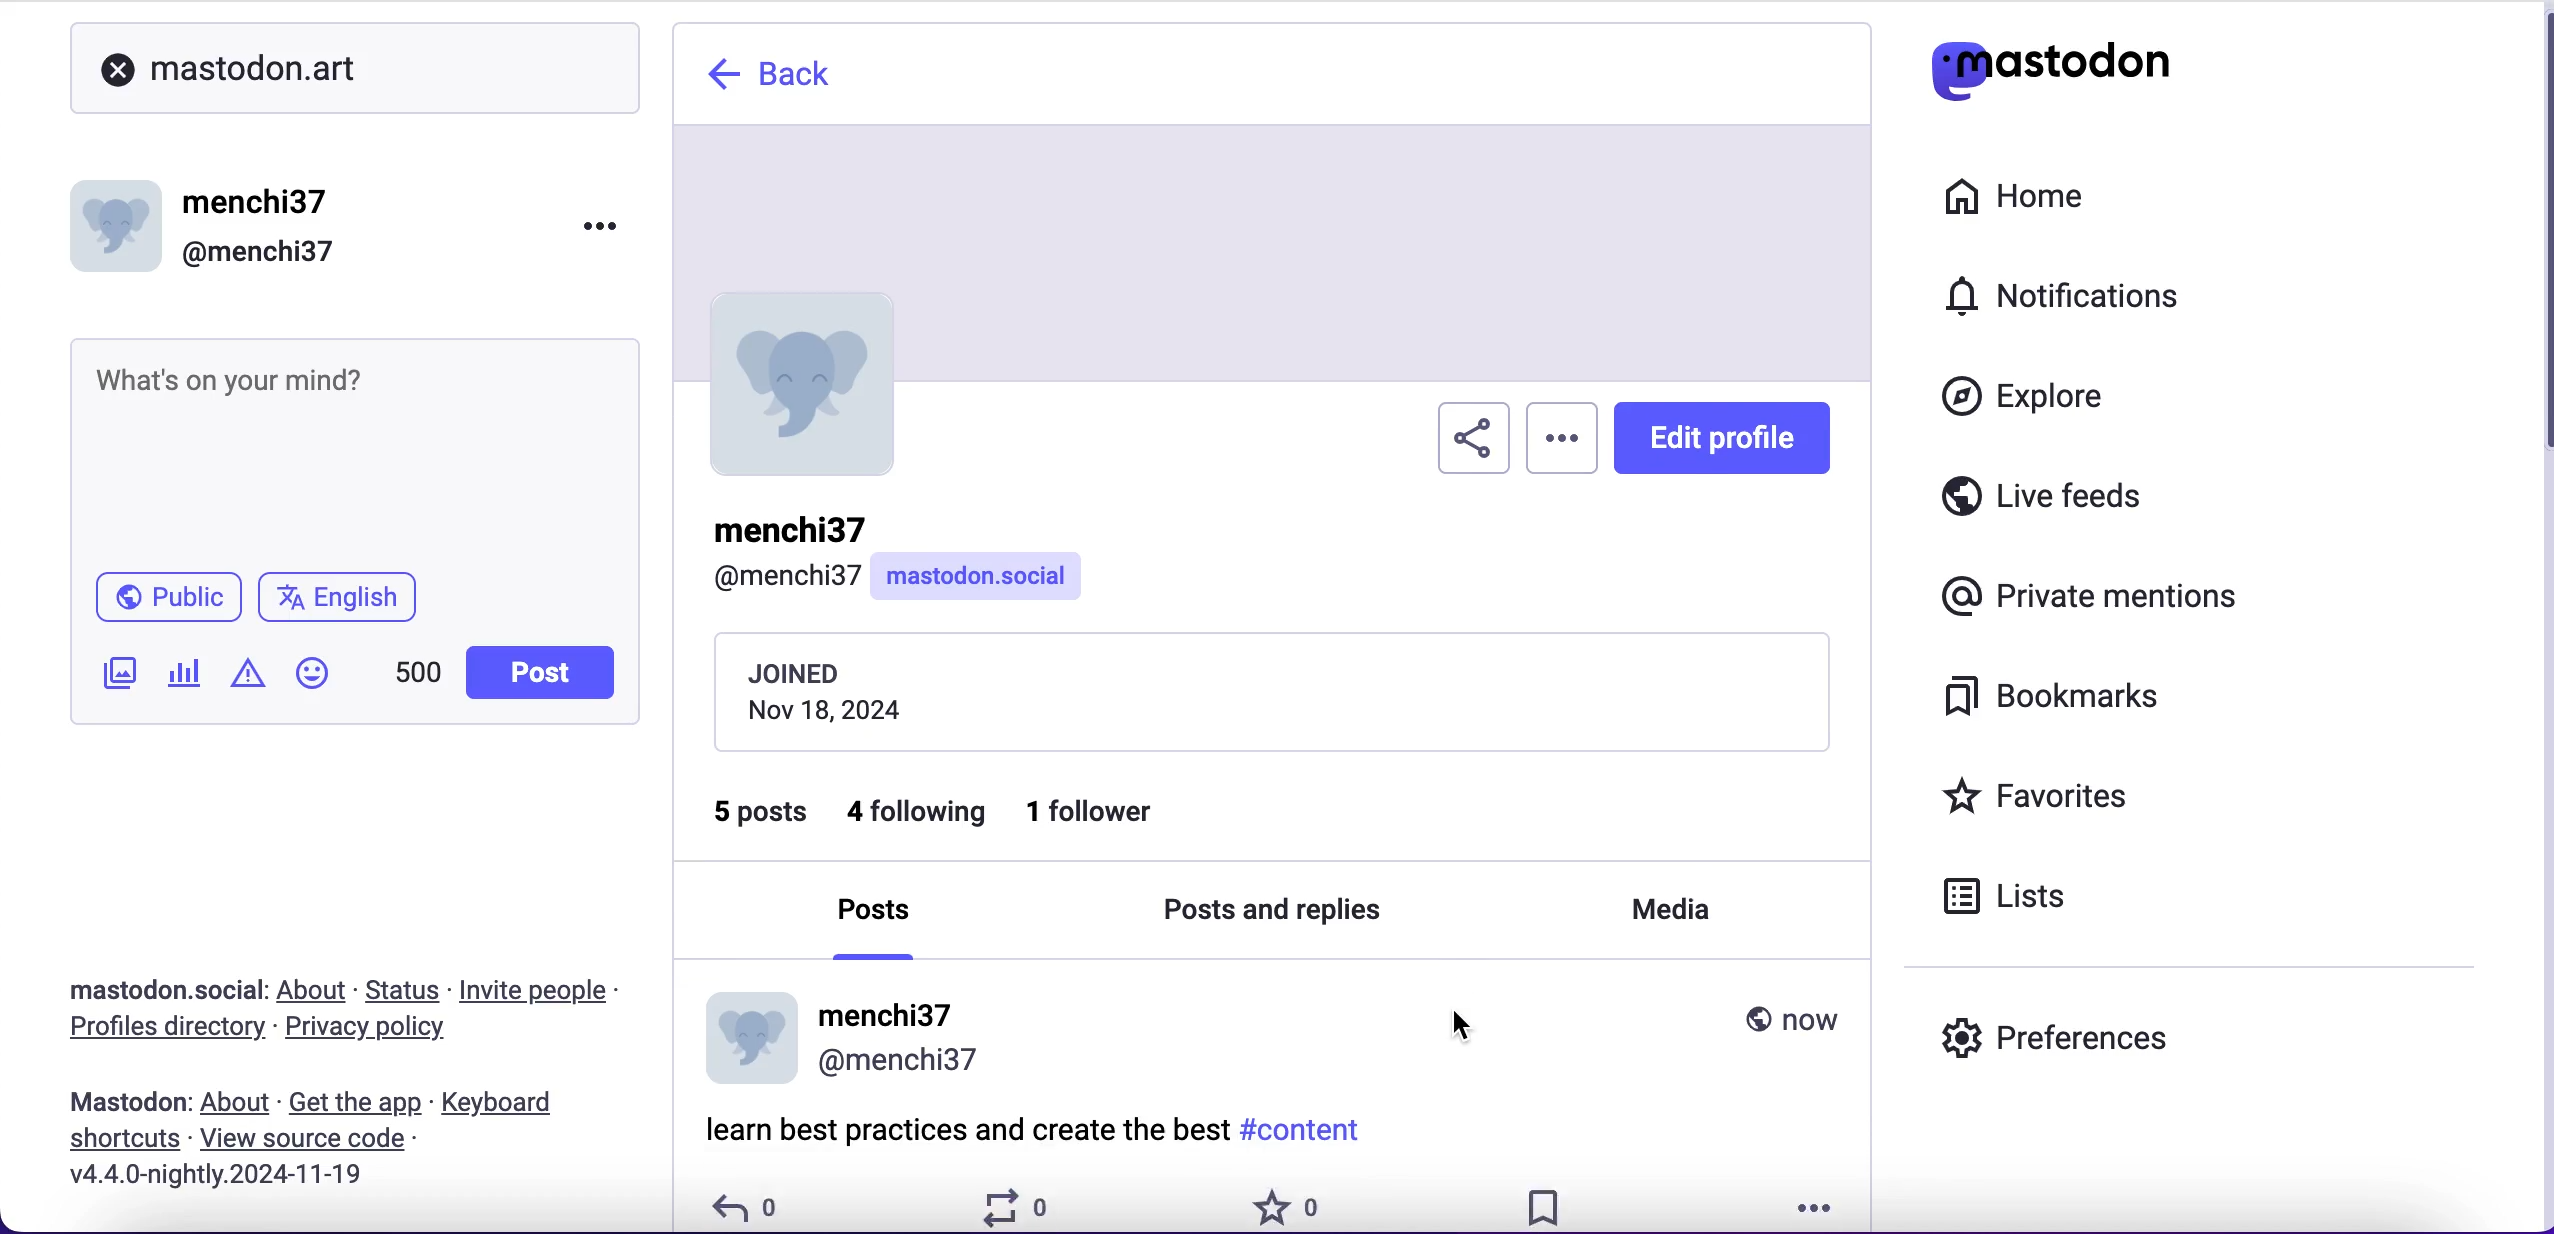  Describe the element at coordinates (115, 676) in the screenshot. I see `add image` at that location.